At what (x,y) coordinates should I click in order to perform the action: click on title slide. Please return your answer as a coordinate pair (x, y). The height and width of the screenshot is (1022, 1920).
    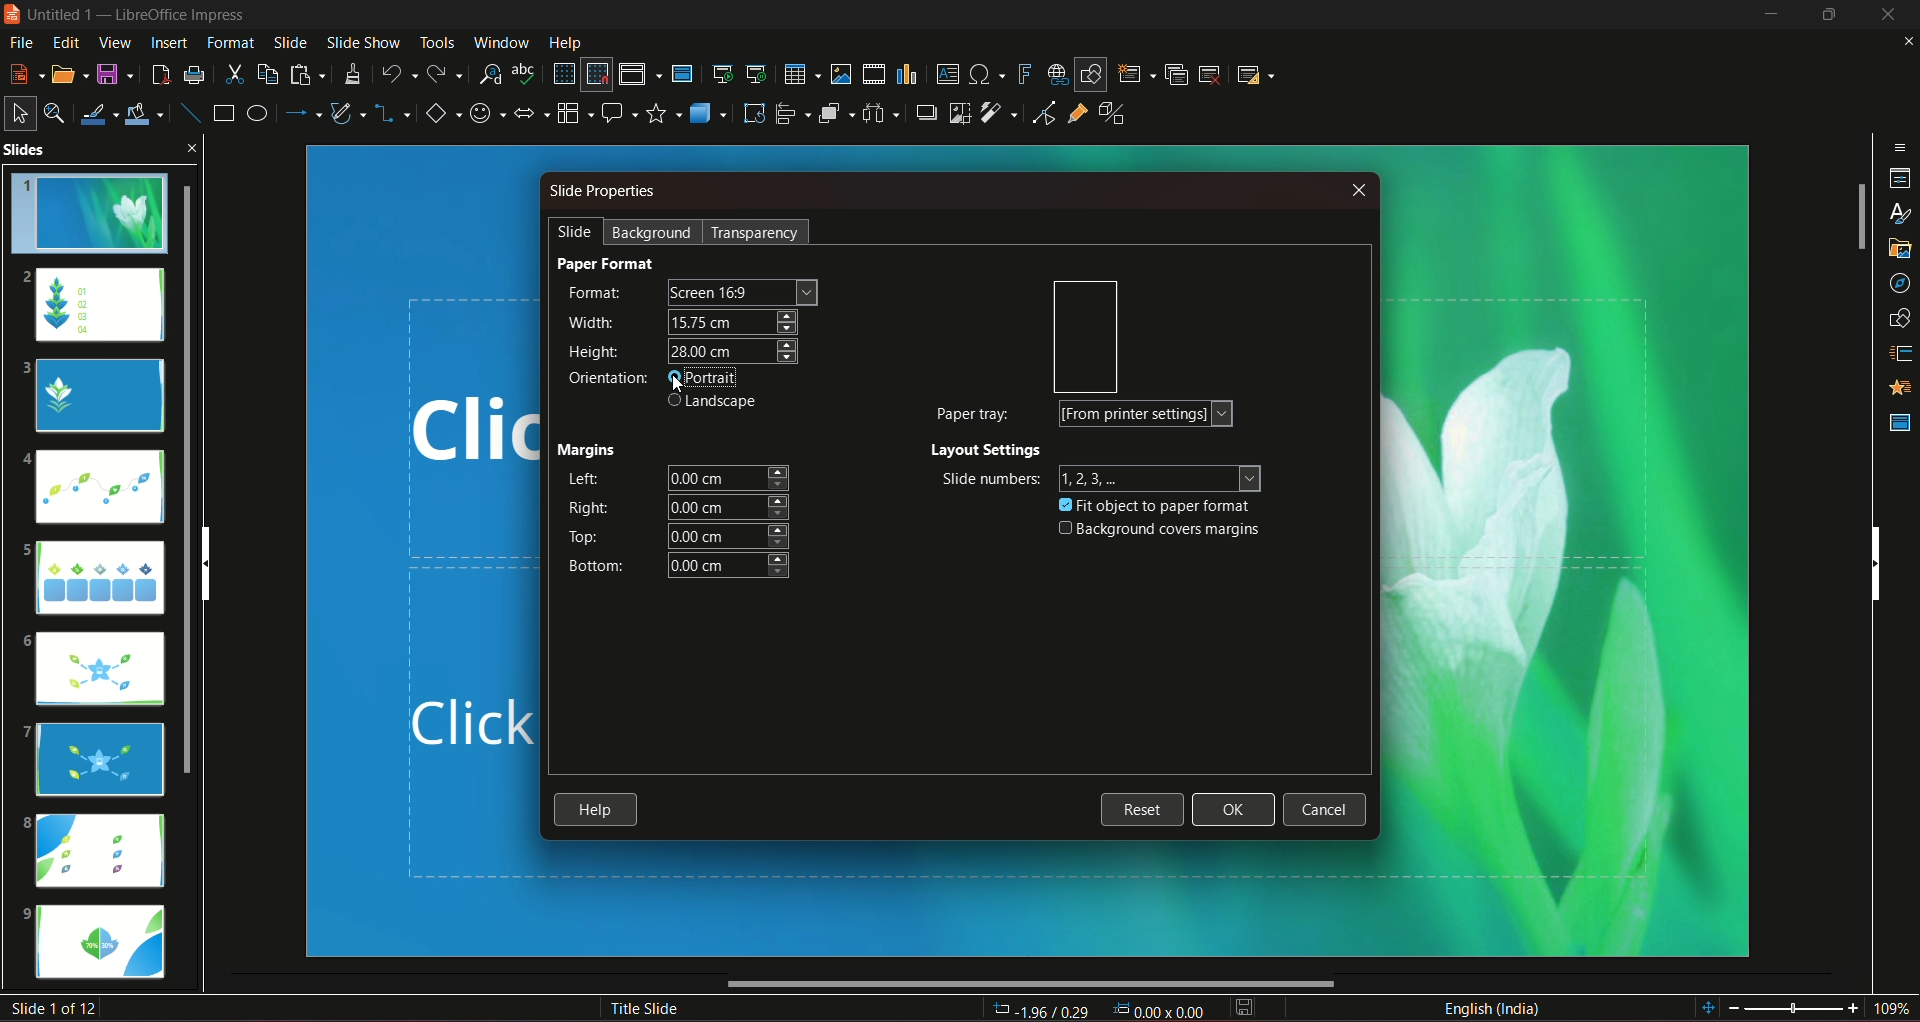
    Looking at the image, I should click on (641, 1007).